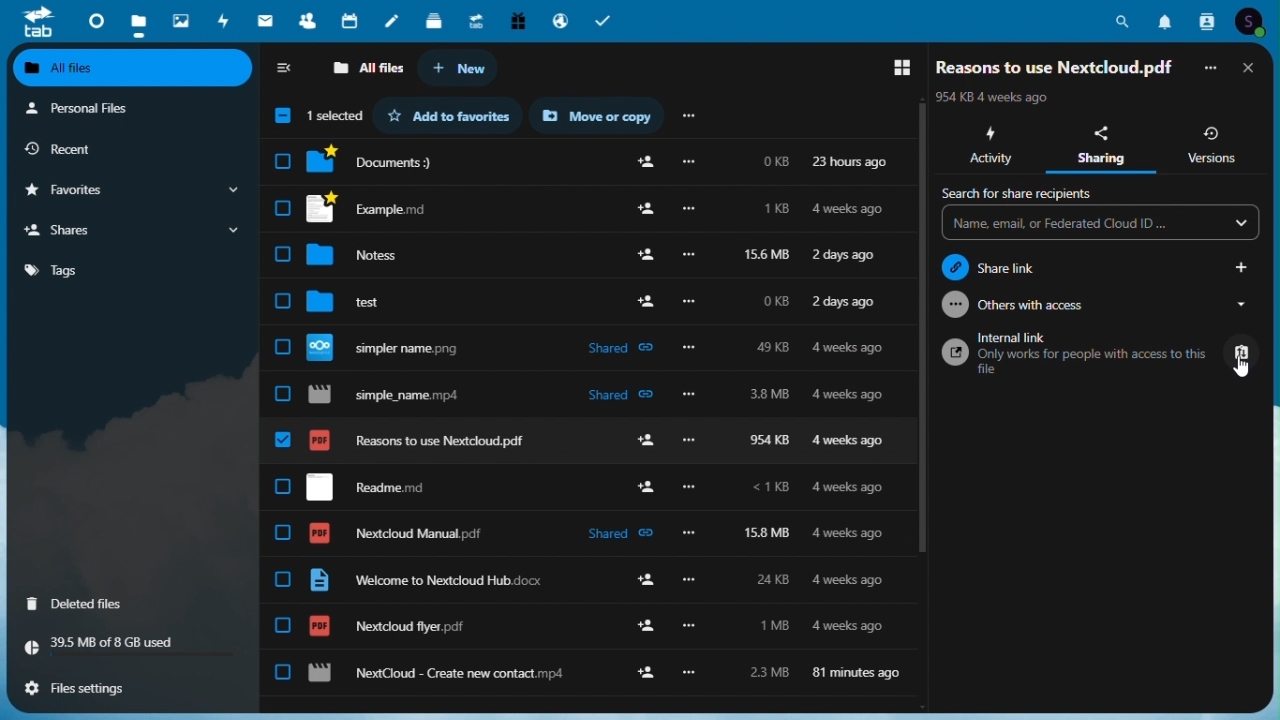 This screenshot has height=720, width=1280. I want to click on 0kb, so click(773, 163).